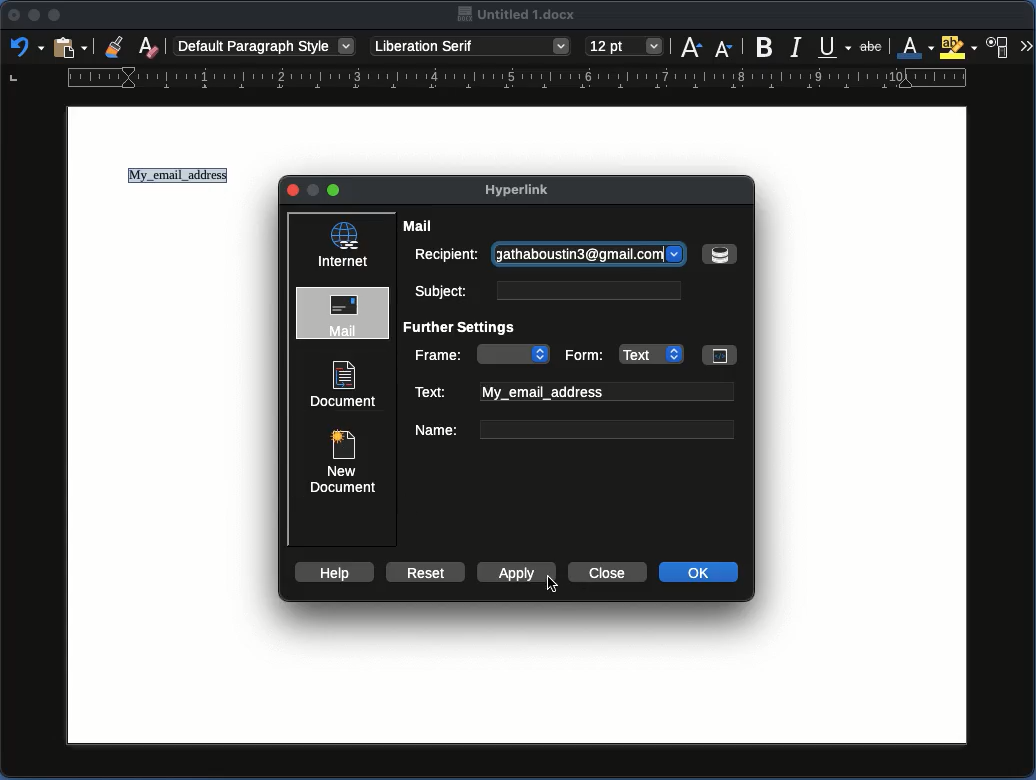 This screenshot has width=1036, height=780. I want to click on Liberation Serif, so click(472, 46).